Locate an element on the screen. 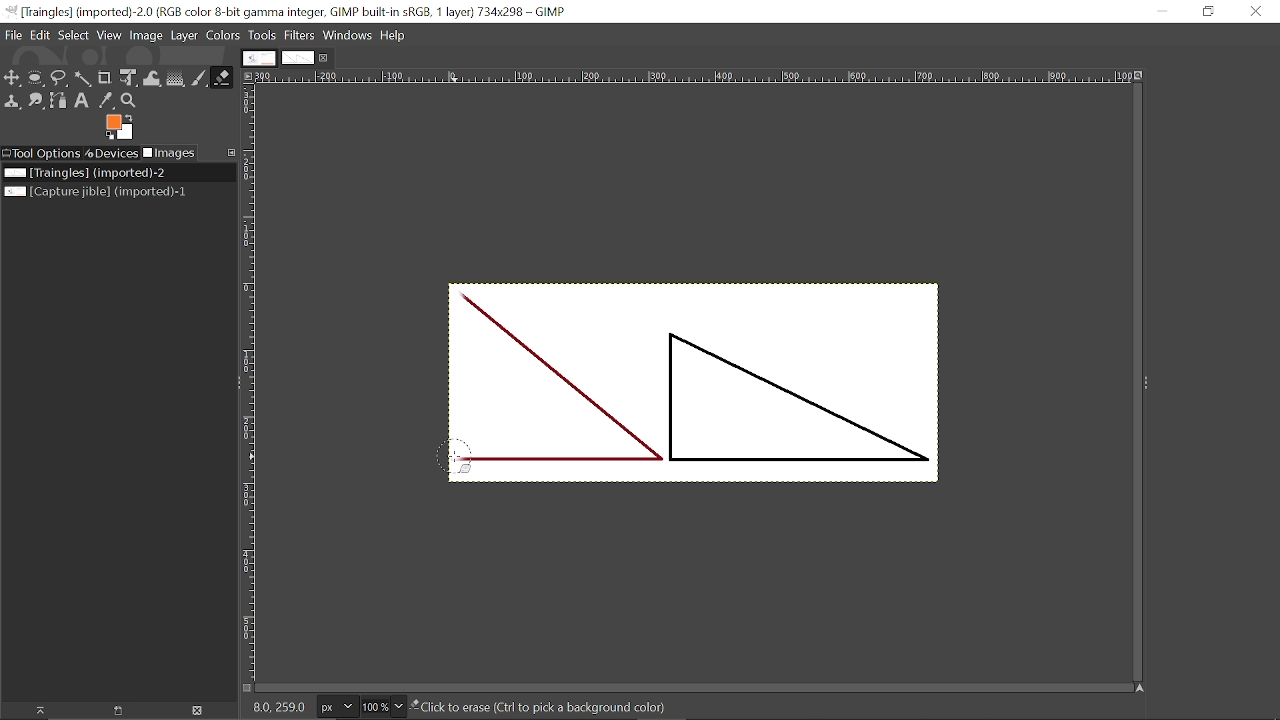 Image resolution: width=1280 pixels, height=720 pixels. CLose is located at coordinates (1257, 13).